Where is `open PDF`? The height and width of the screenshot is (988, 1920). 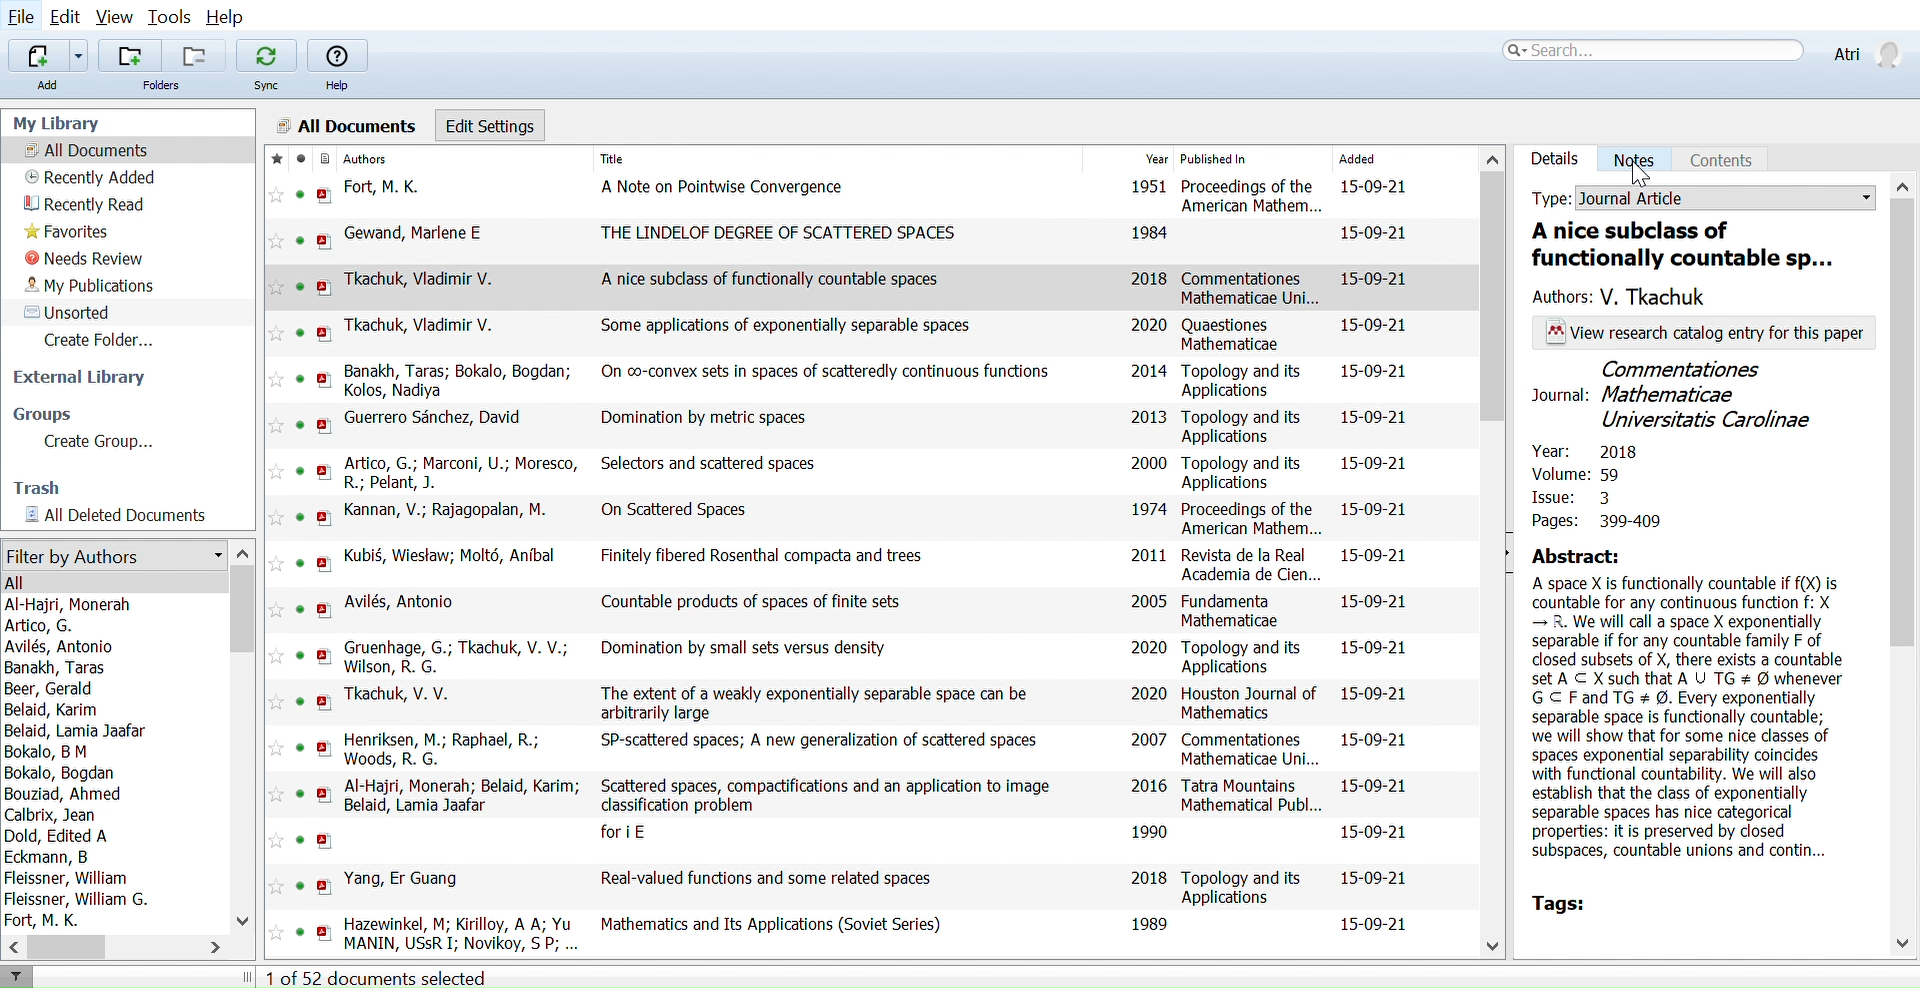 open PDF is located at coordinates (325, 379).